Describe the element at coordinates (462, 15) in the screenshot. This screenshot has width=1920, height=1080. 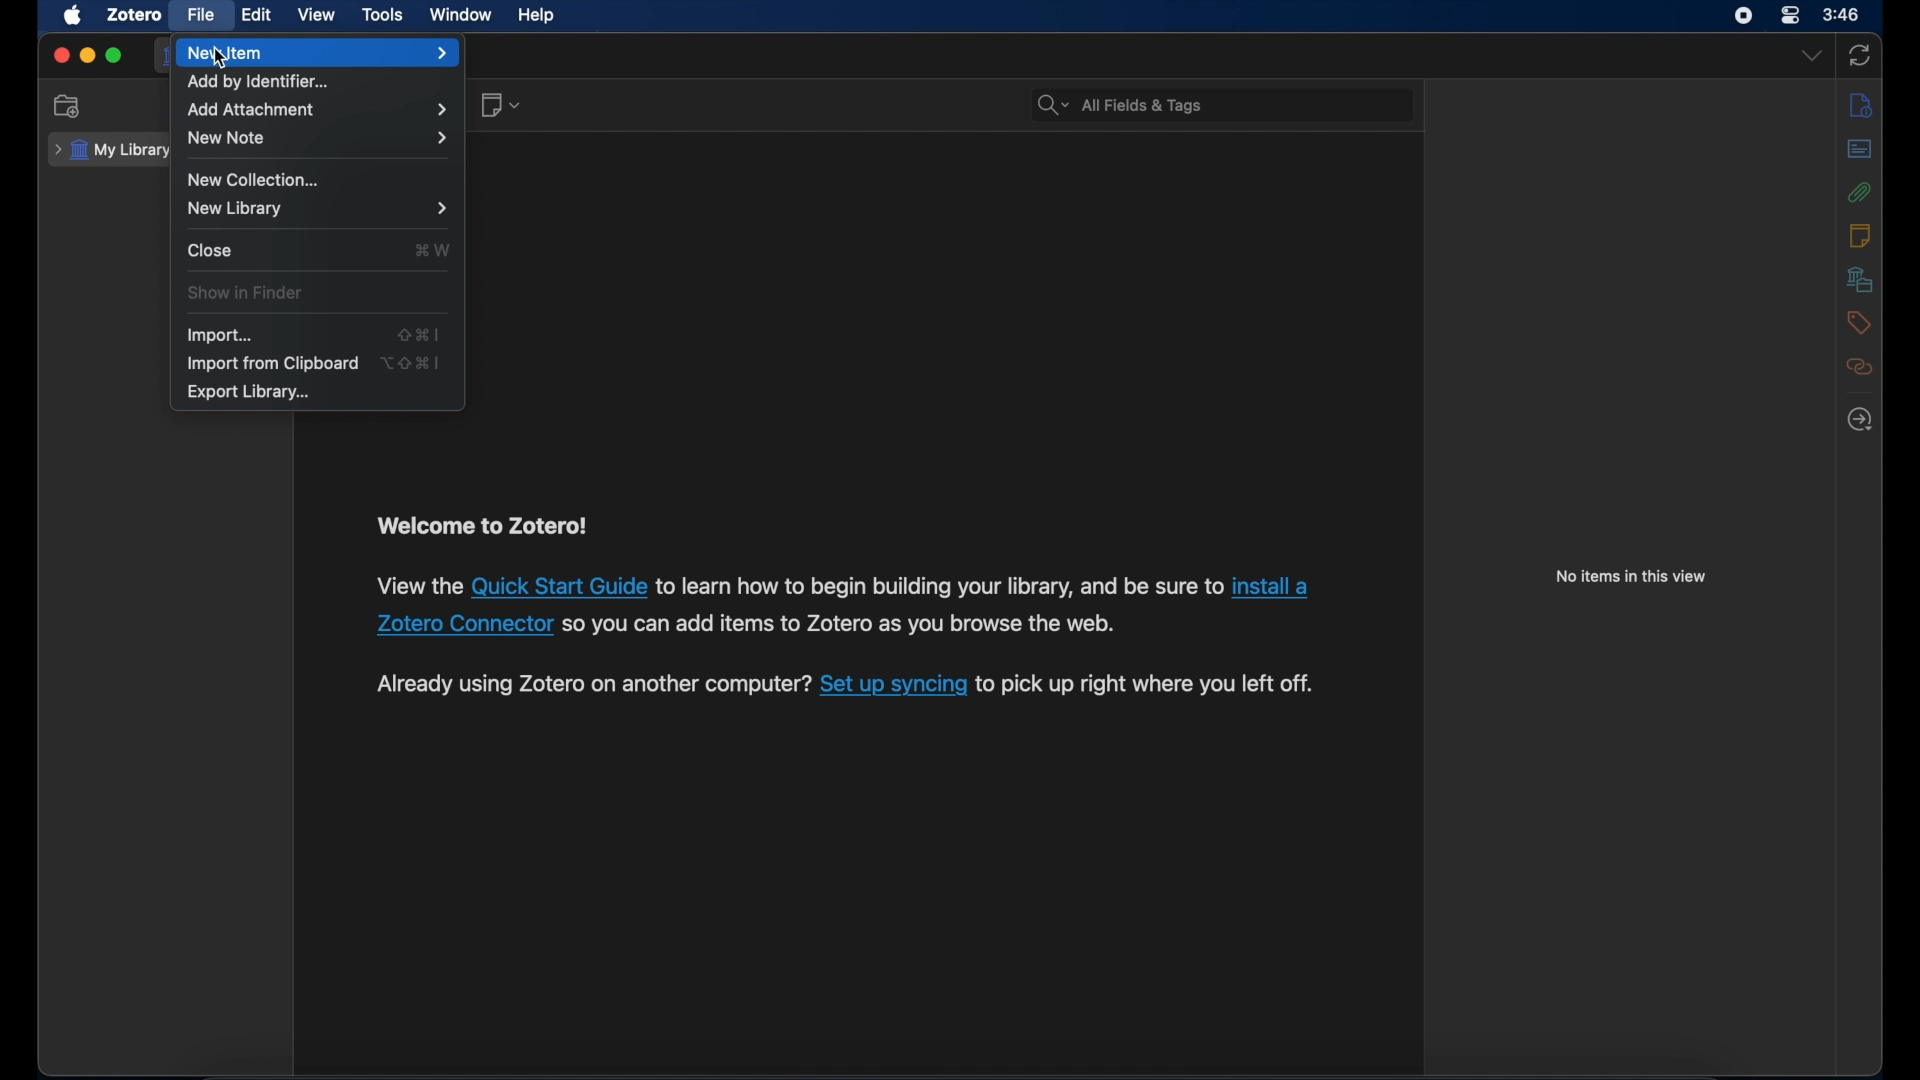
I see `window` at that location.